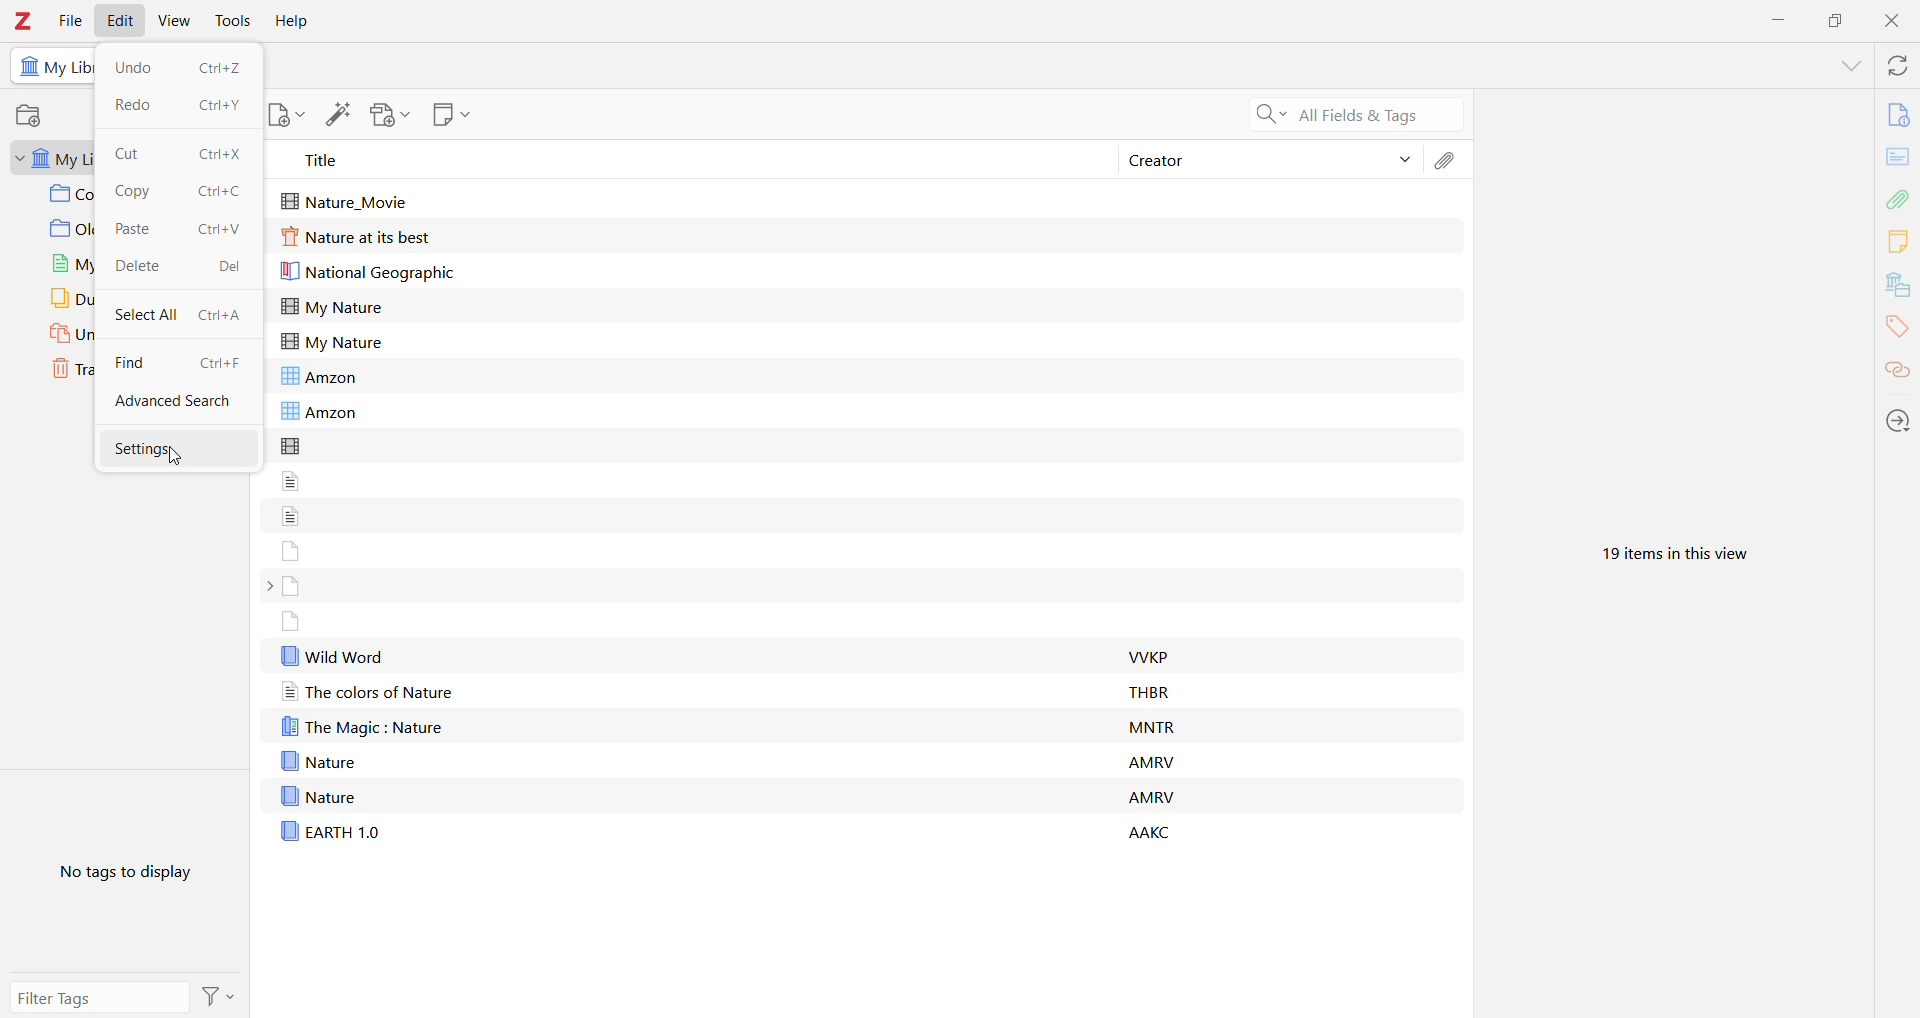 The height and width of the screenshot is (1018, 1920). What do you see at coordinates (139, 359) in the screenshot?
I see `Find` at bounding box center [139, 359].